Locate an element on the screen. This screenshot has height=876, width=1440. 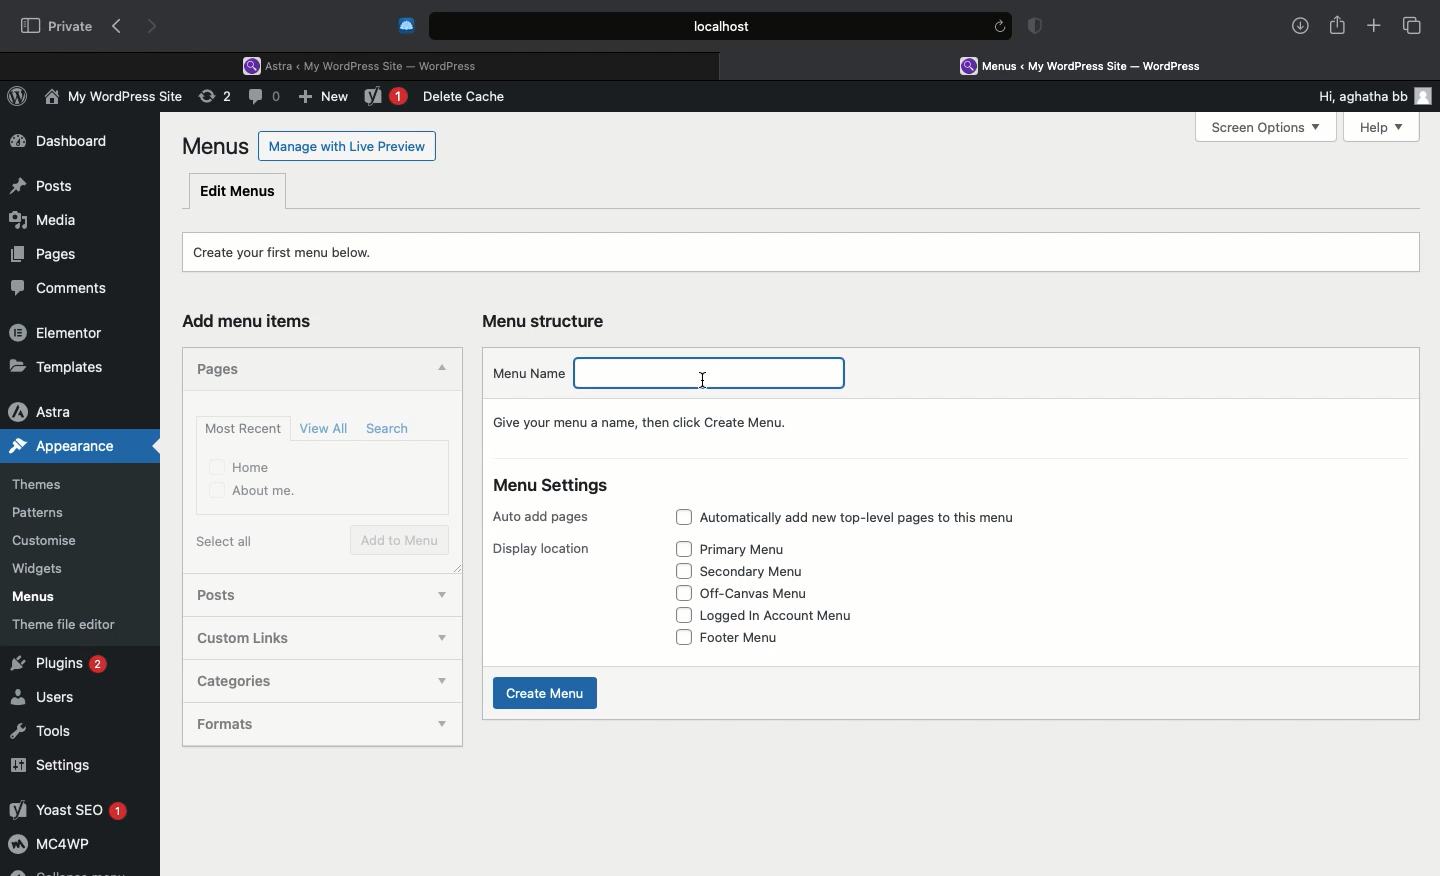
Show is located at coordinates (440, 682).